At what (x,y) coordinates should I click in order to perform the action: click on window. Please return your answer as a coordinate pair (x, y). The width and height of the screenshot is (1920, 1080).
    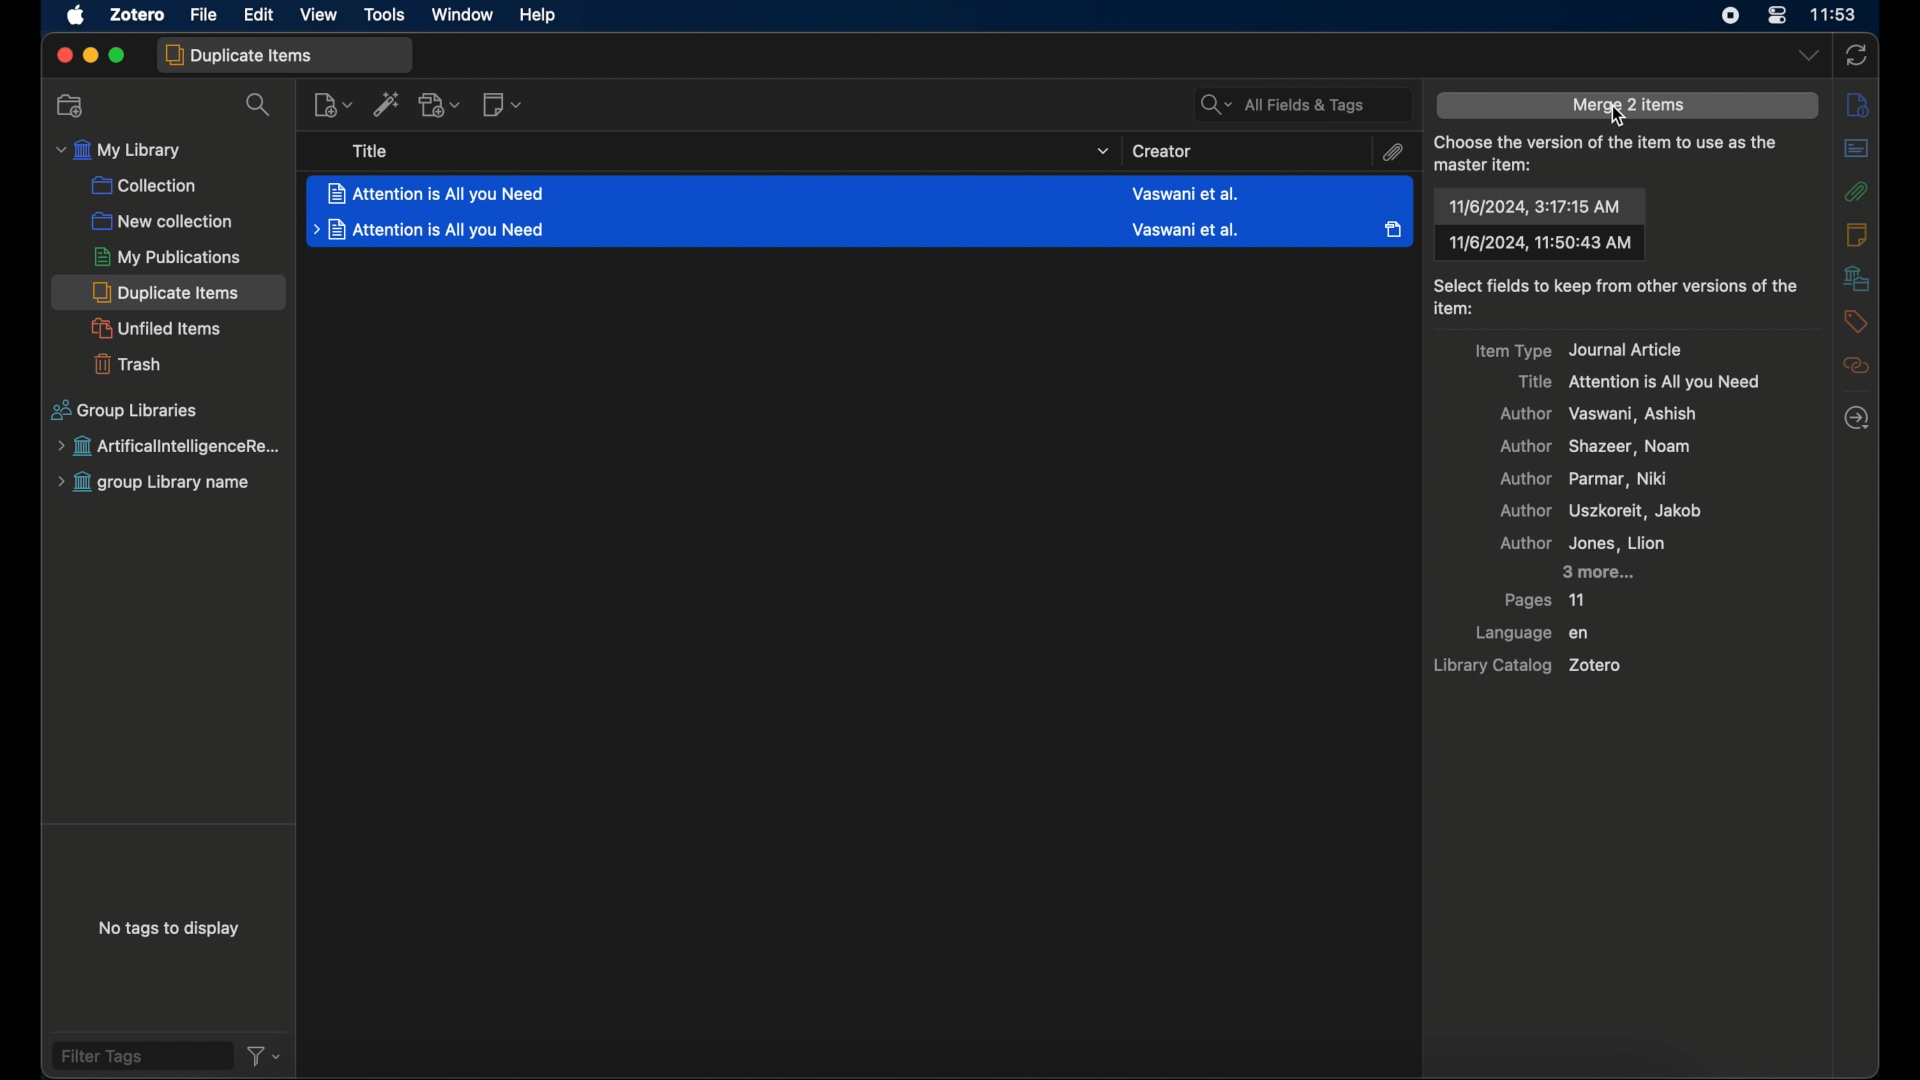
    Looking at the image, I should click on (463, 15).